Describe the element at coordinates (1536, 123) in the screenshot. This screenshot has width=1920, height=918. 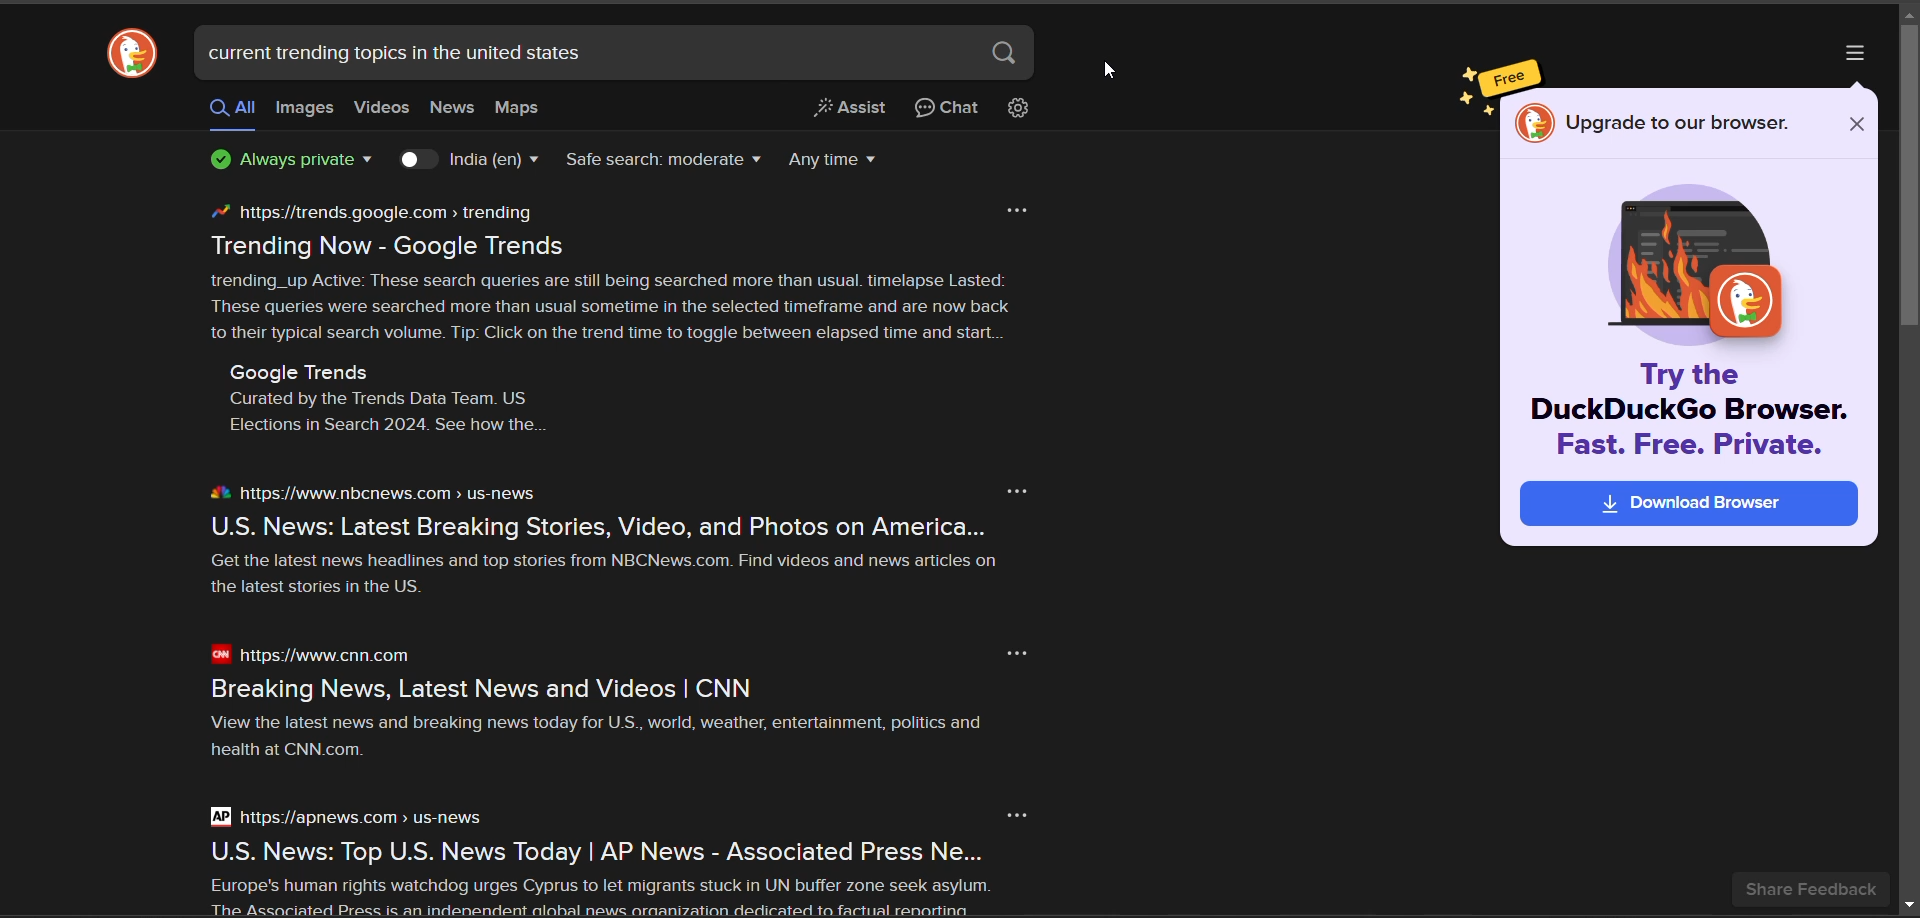
I see `logo` at that location.